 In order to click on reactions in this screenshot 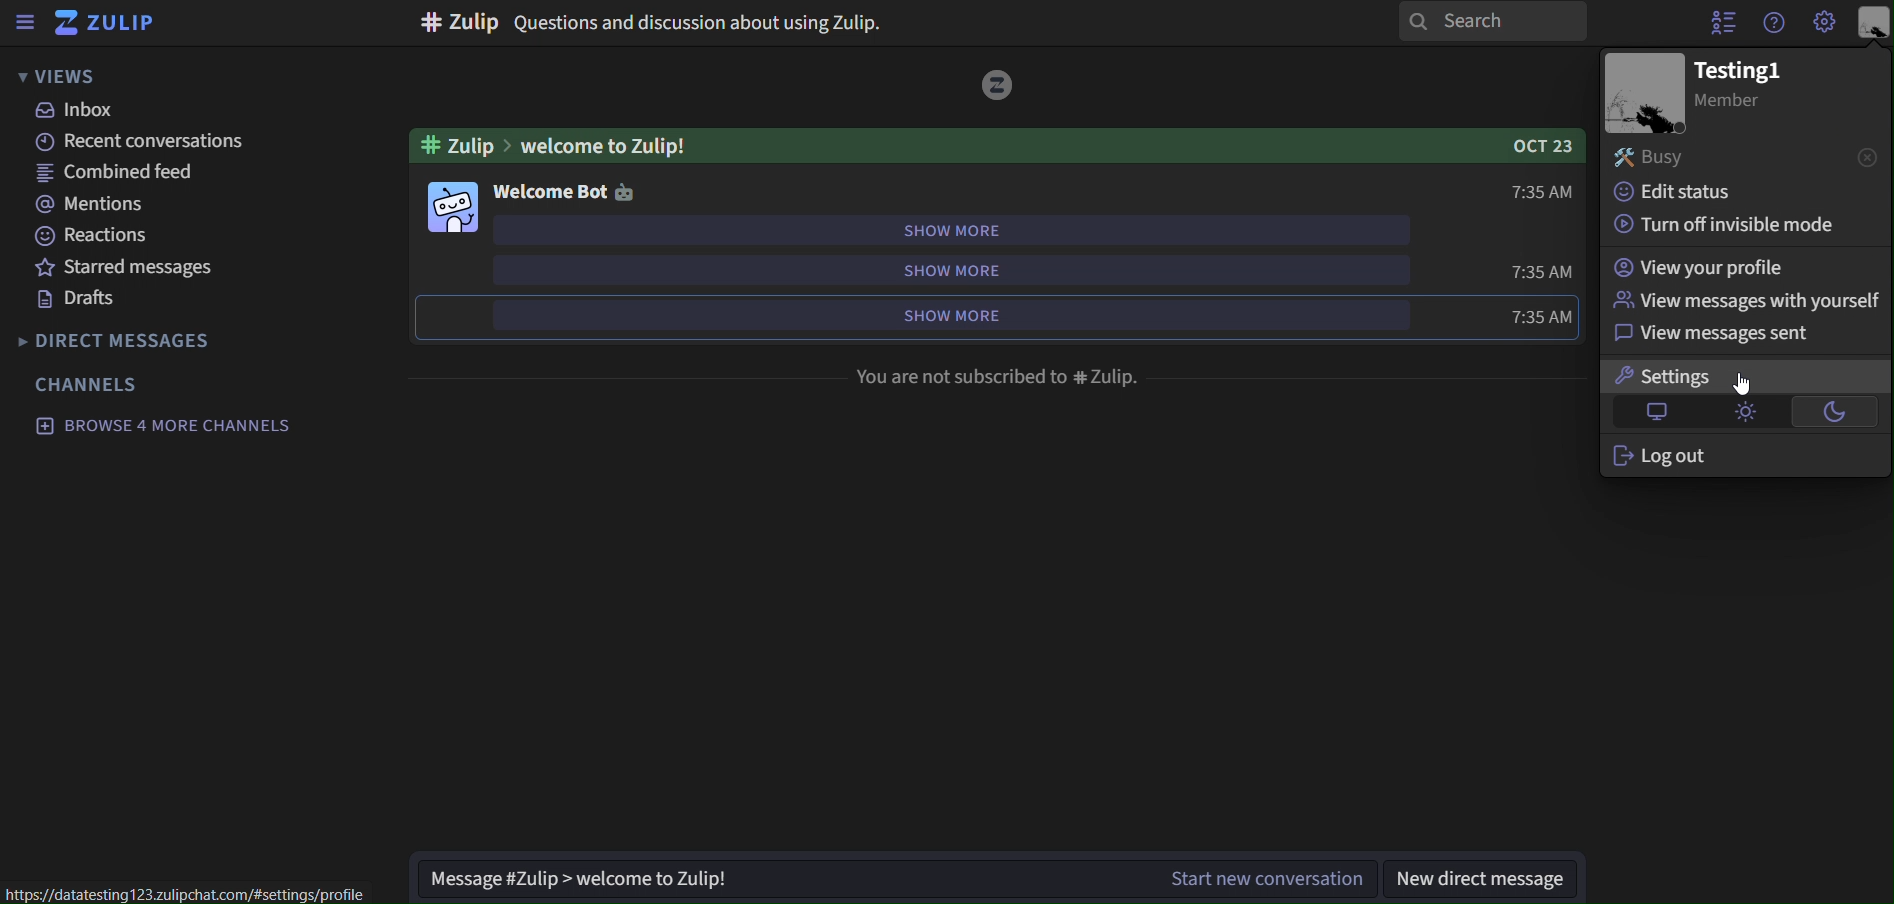, I will do `click(94, 235)`.